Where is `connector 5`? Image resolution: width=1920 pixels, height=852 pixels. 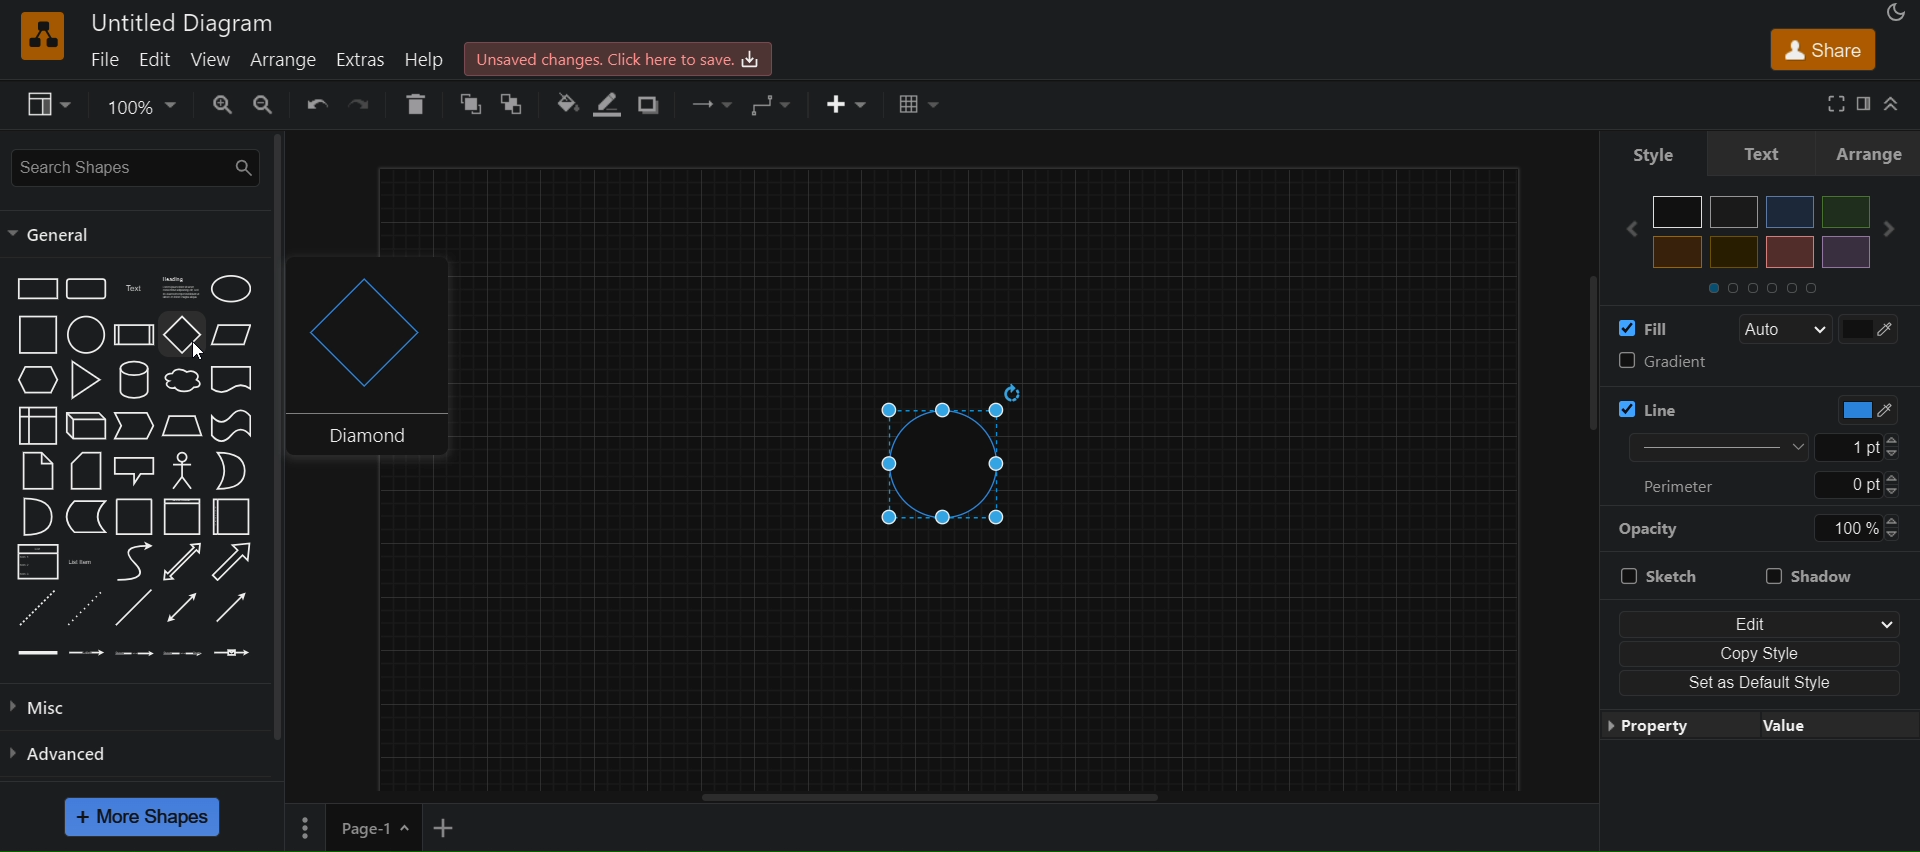
connector 5 is located at coordinates (231, 653).